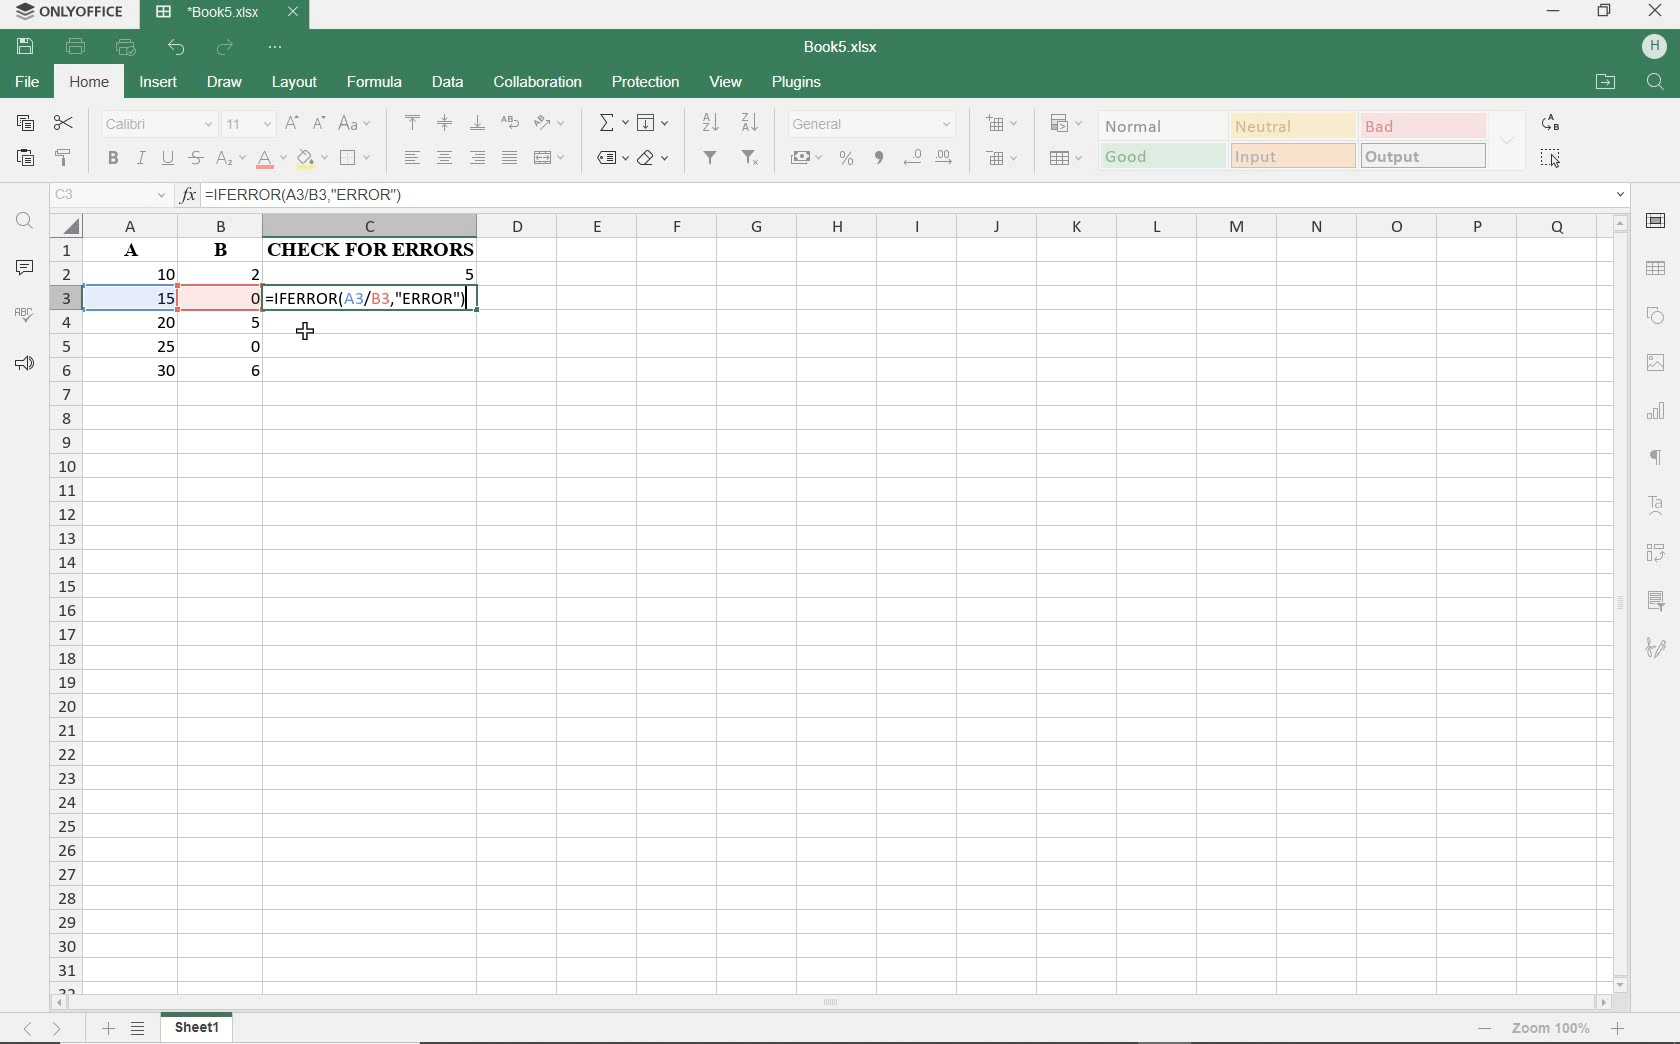 The width and height of the screenshot is (1680, 1044). Describe the element at coordinates (753, 121) in the screenshot. I see `SORT DESCENDING` at that location.